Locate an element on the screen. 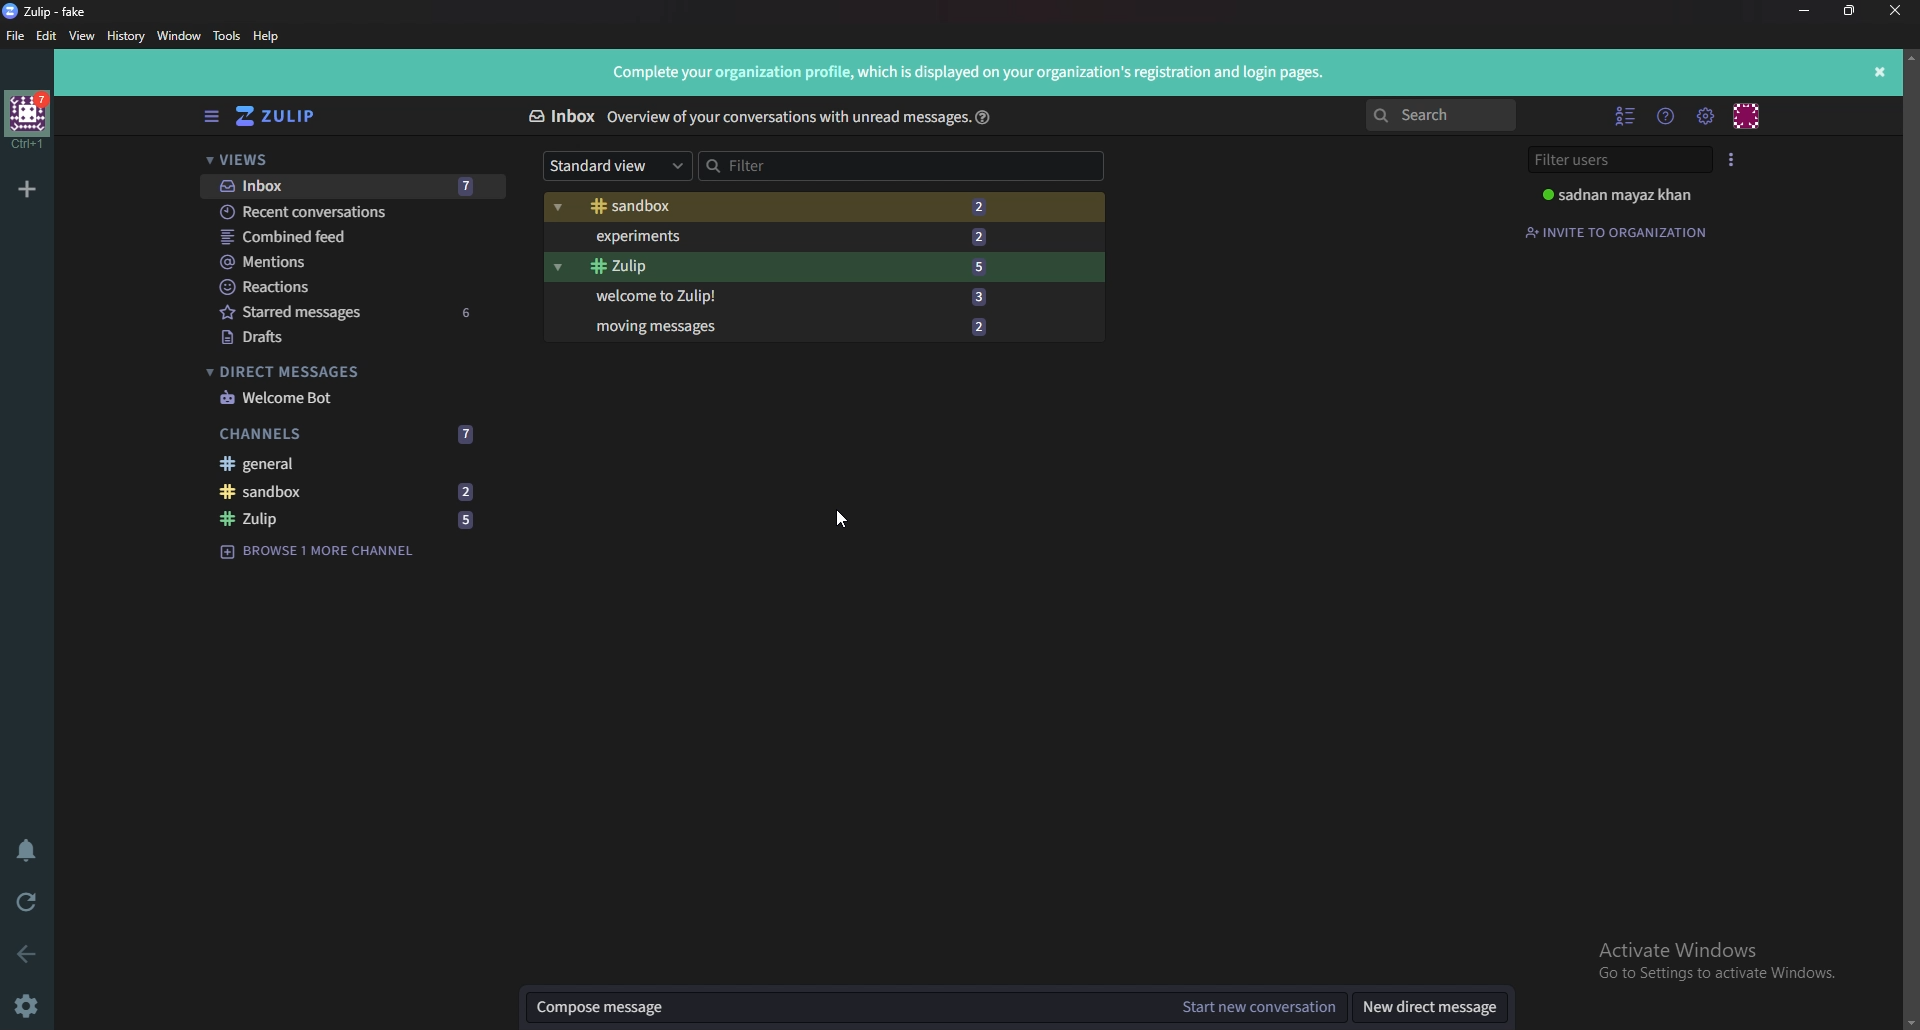 The height and width of the screenshot is (1030, 1920). User list style is located at coordinates (1732, 158).